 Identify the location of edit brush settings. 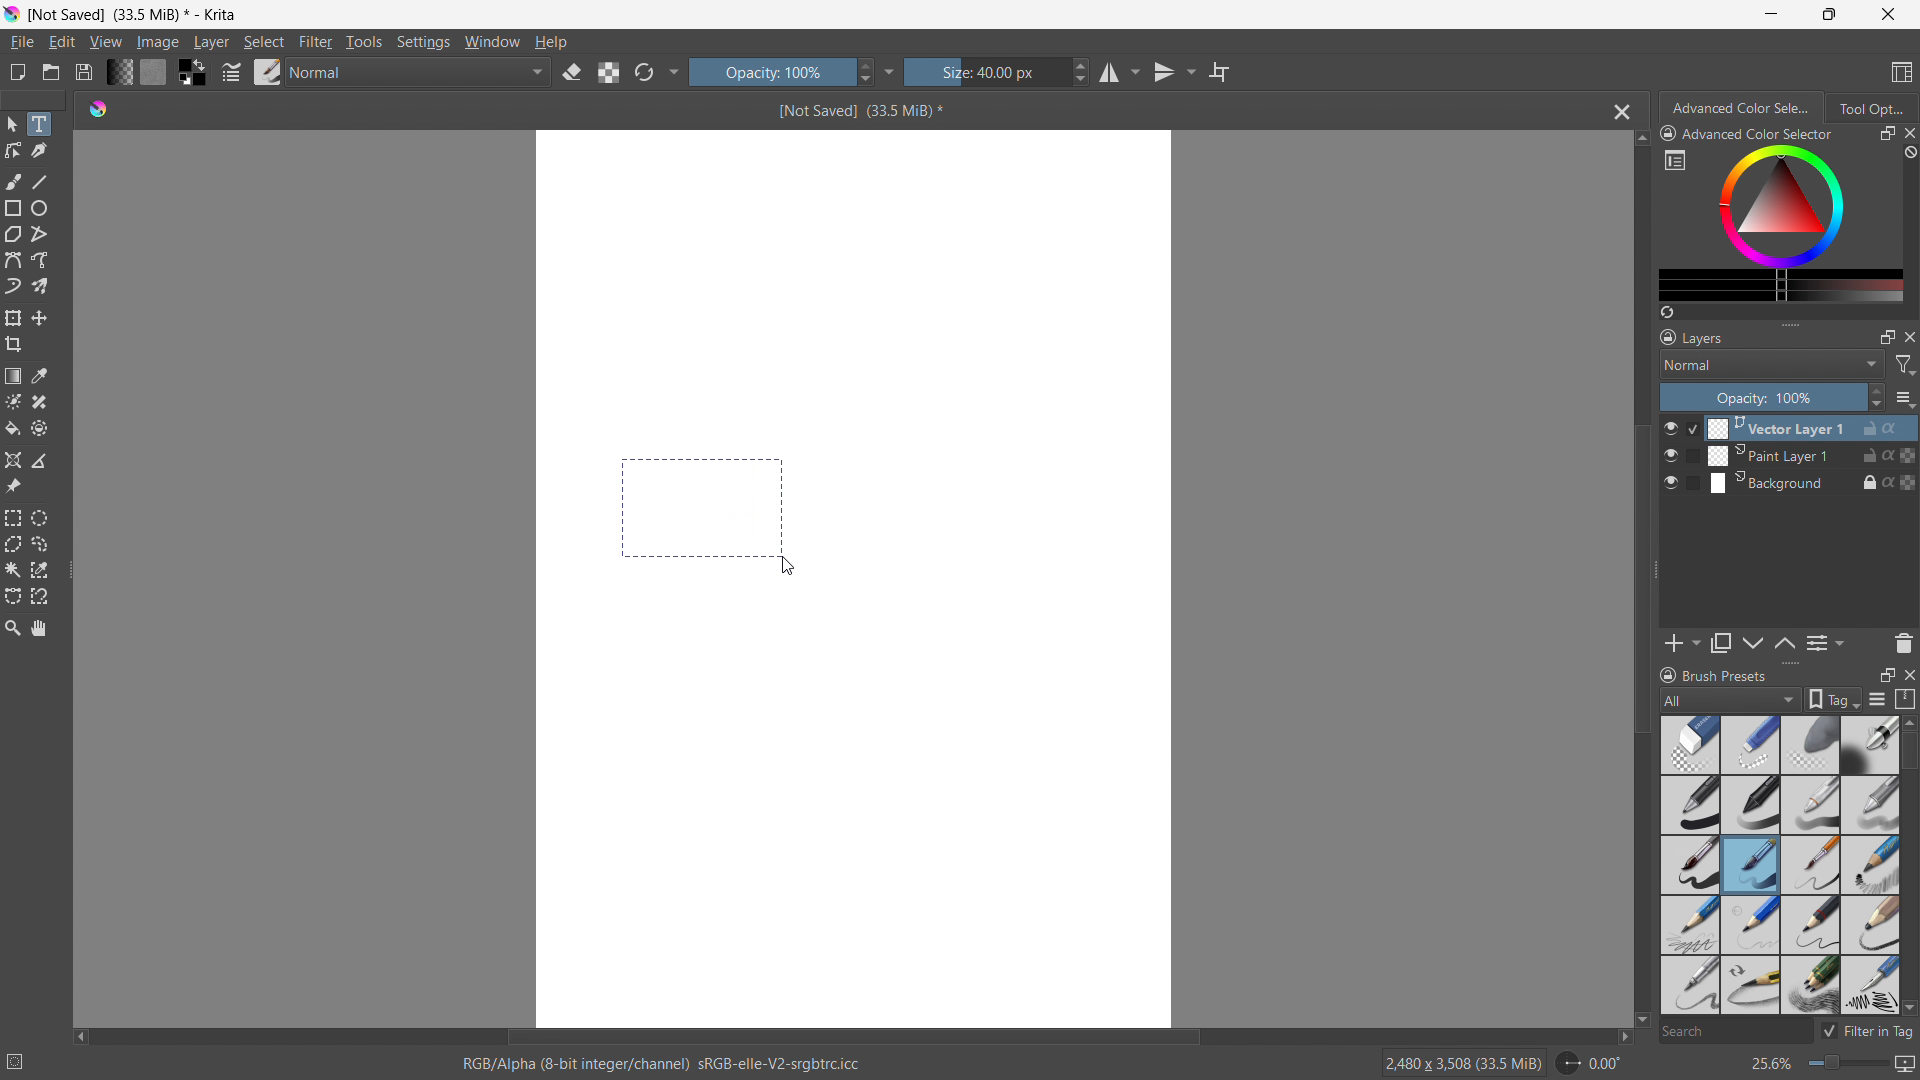
(231, 72).